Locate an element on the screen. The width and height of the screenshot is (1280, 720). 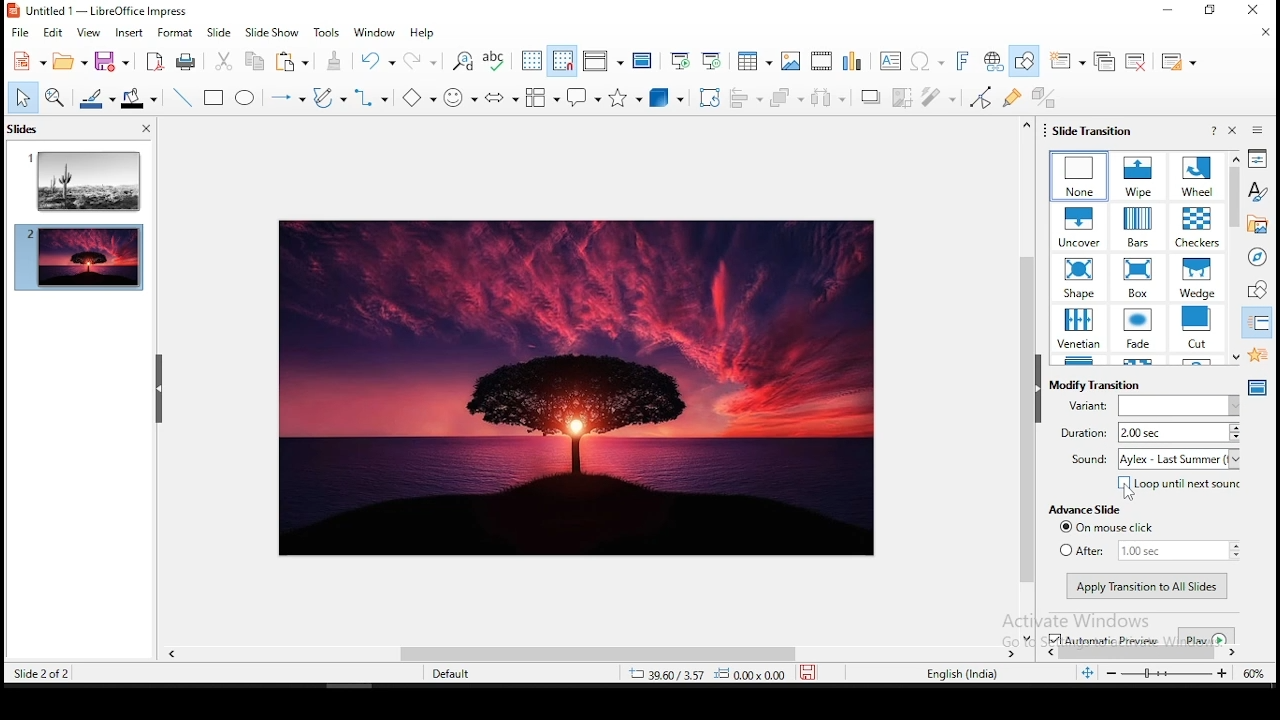
shapes is located at coordinates (1255, 291).